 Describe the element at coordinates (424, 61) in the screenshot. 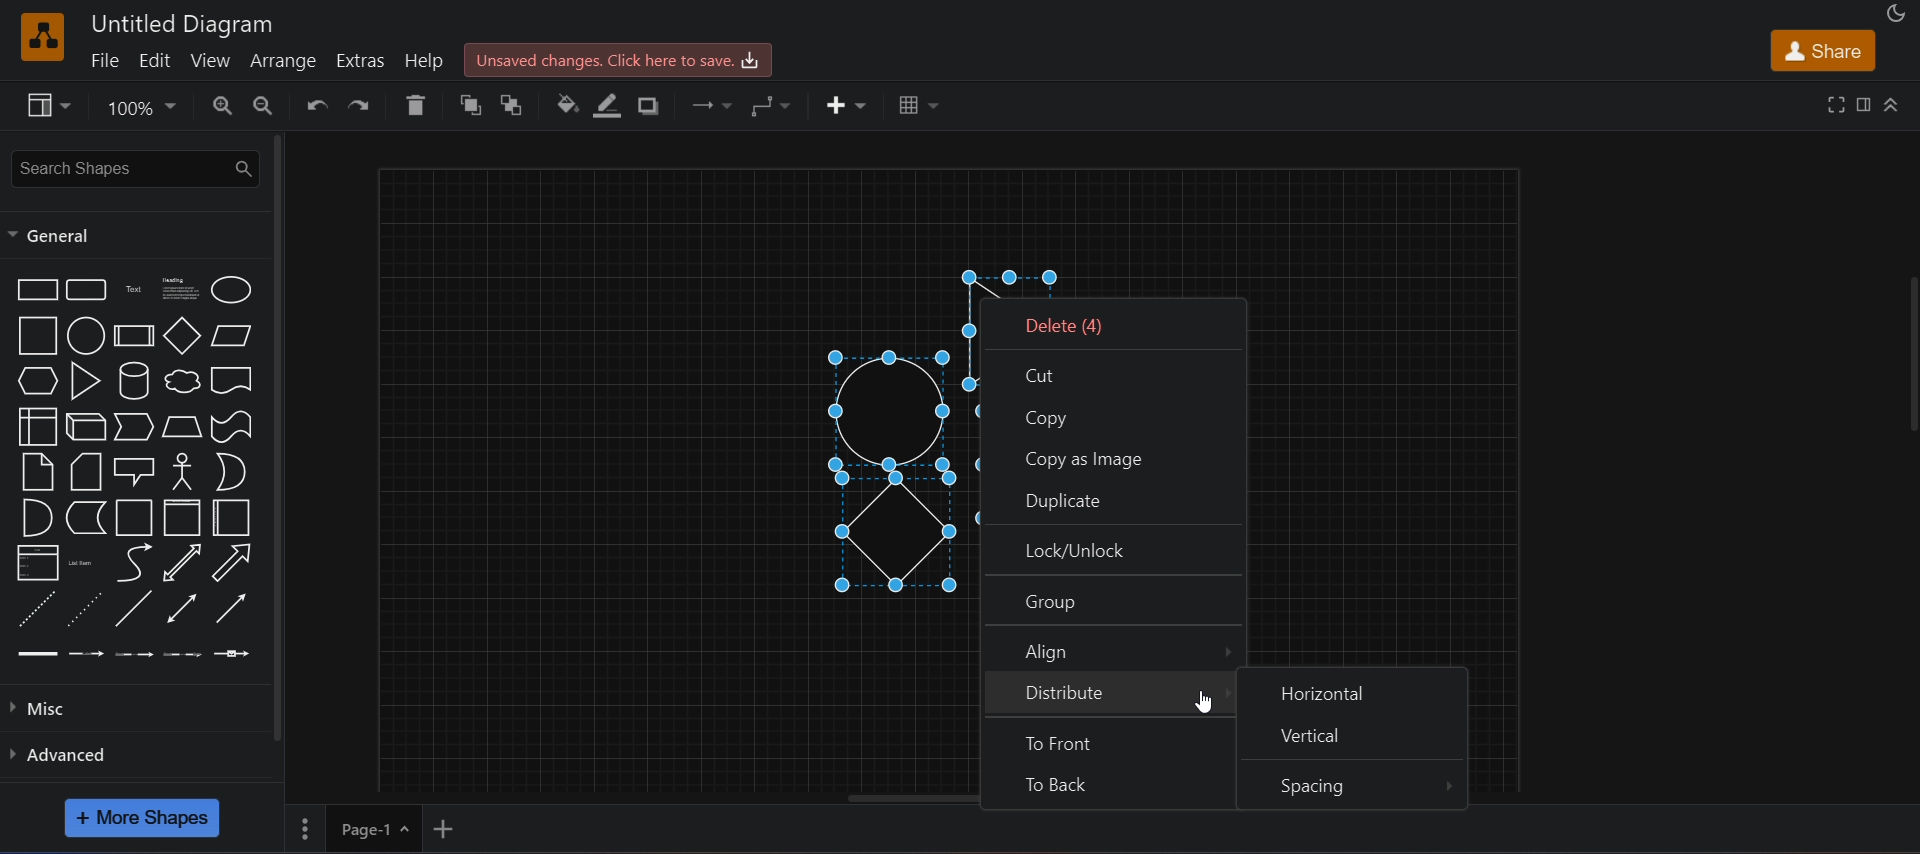

I see `help` at that location.